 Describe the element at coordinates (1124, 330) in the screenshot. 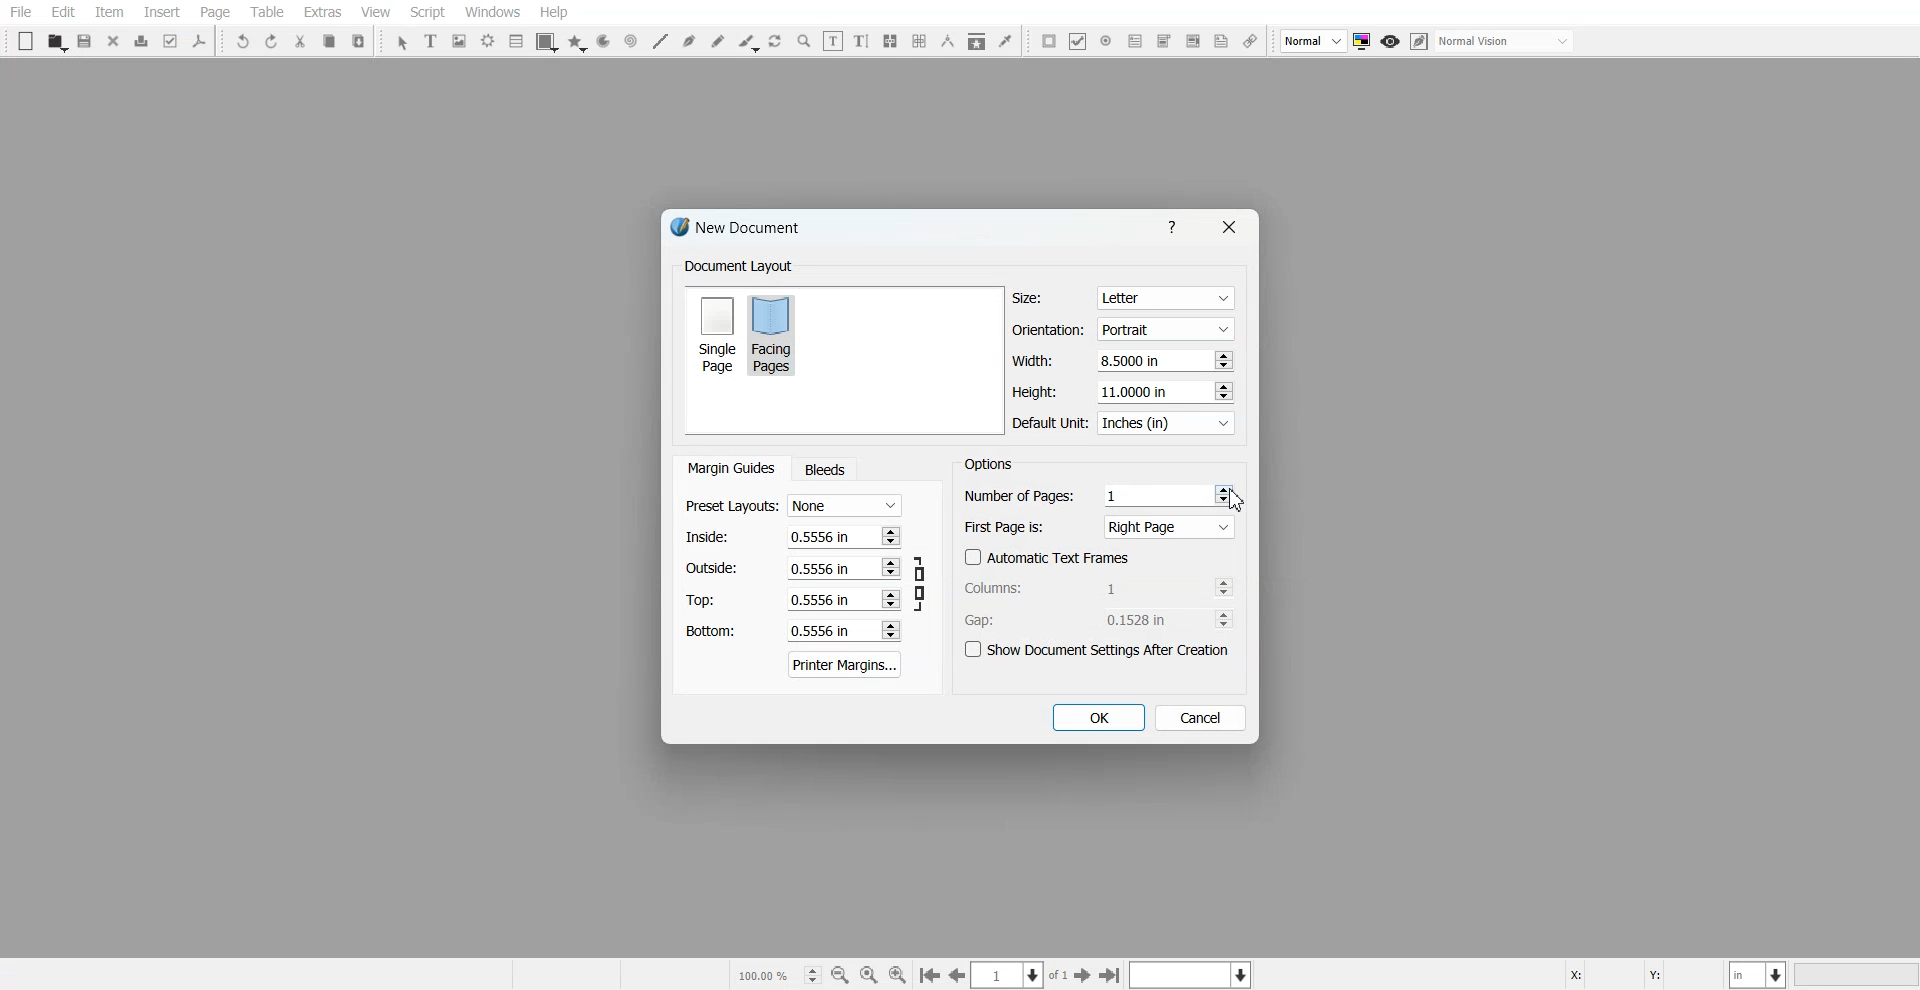

I see `Orientation` at that location.